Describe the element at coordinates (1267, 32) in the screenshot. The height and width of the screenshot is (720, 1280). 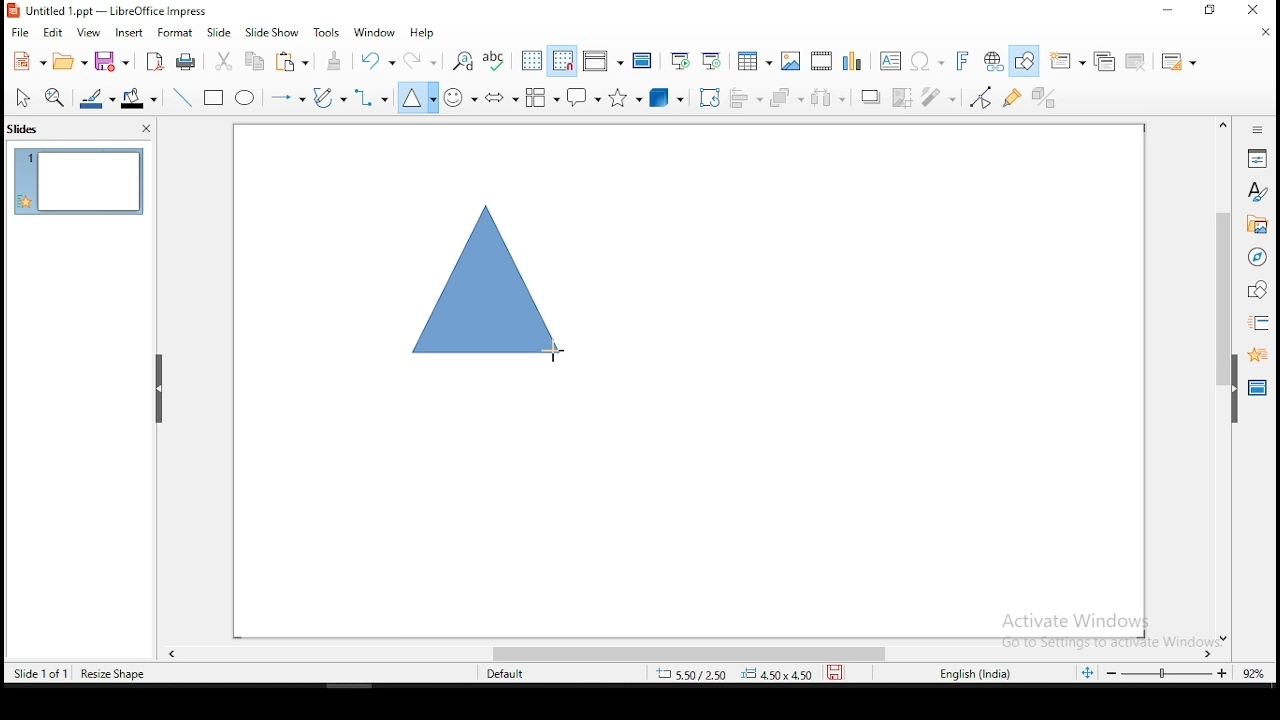
I see `close document` at that location.